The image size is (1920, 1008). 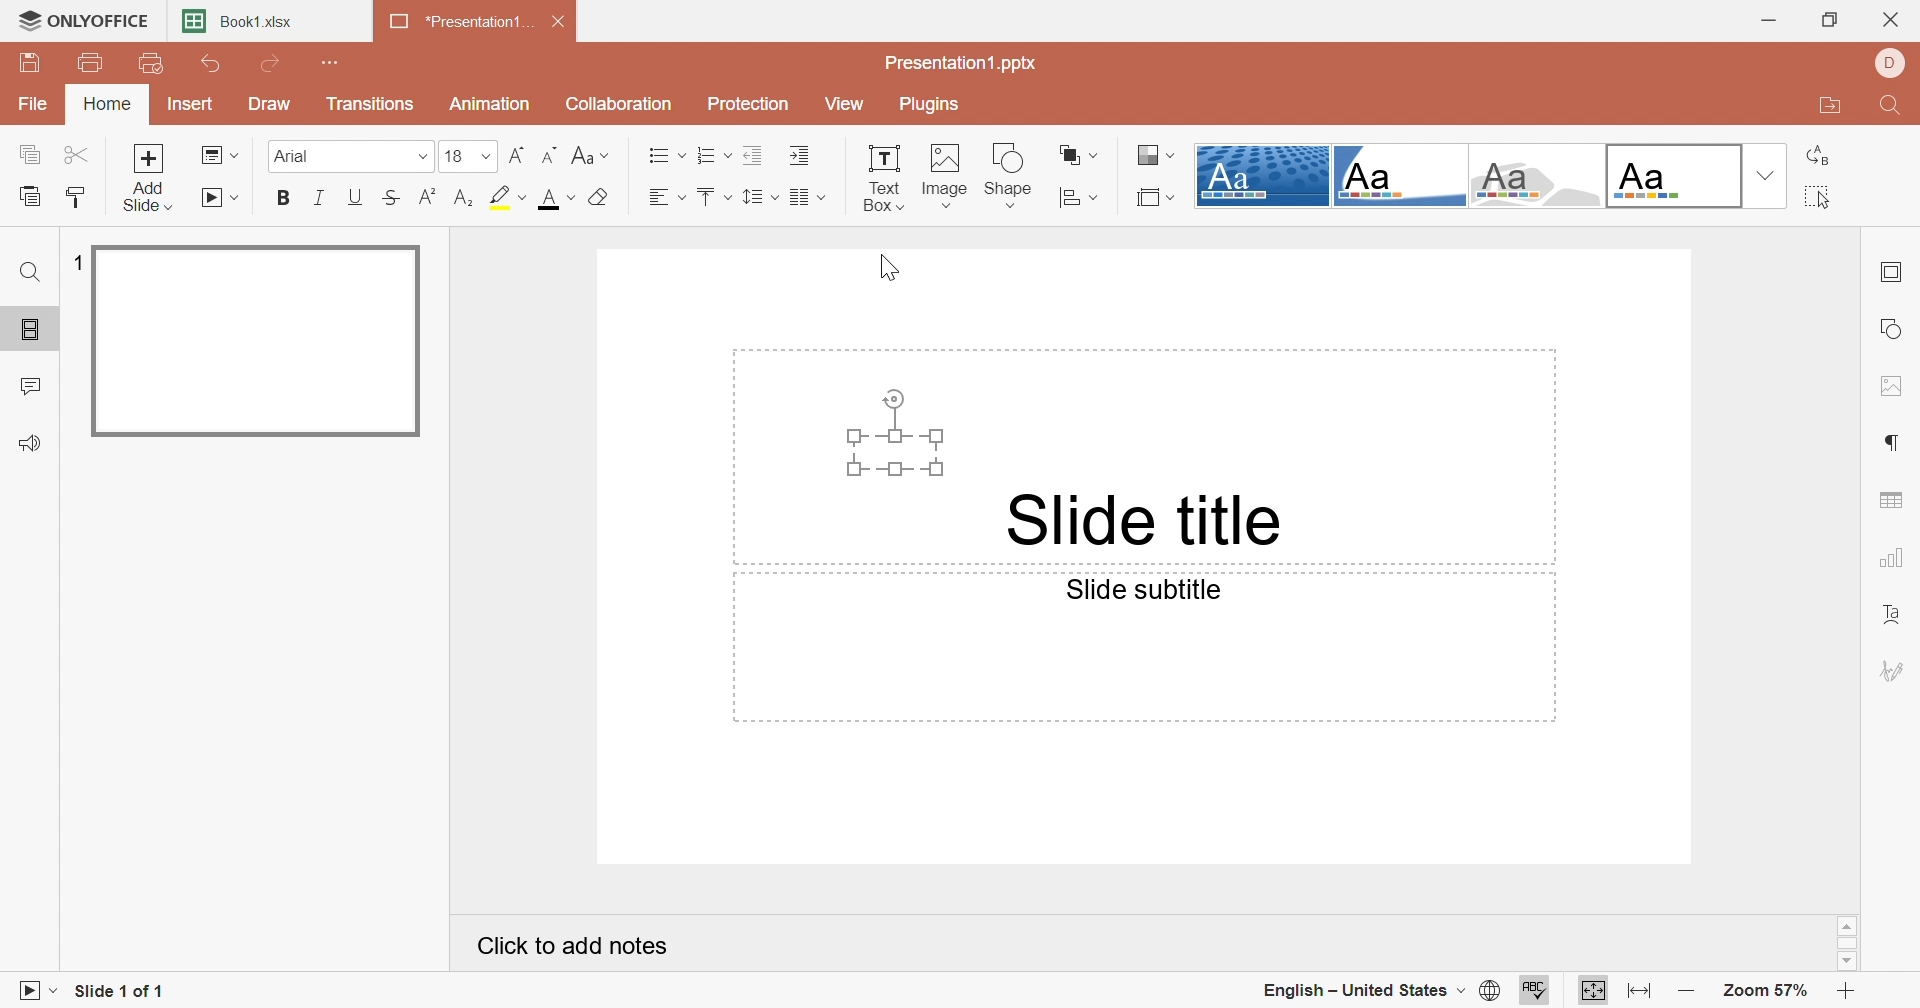 I want to click on 1, so click(x=75, y=261).